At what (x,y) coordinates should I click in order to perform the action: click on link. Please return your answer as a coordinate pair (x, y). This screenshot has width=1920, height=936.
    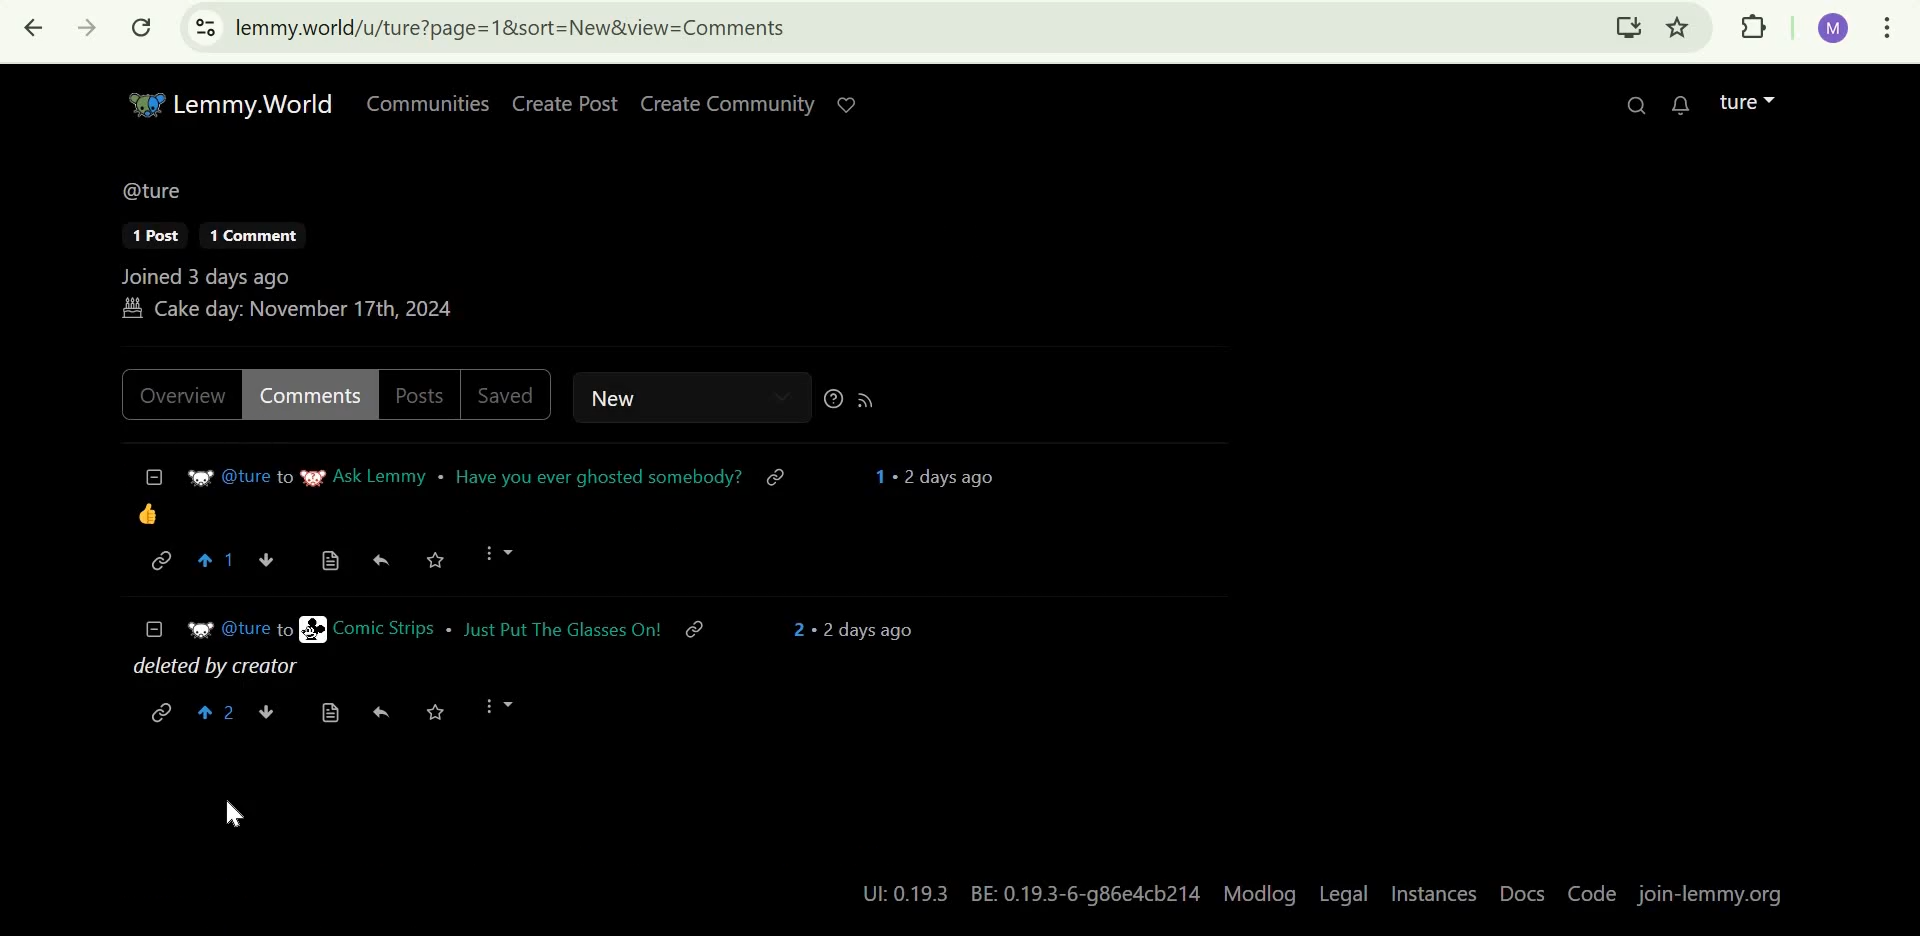
    Looking at the image, I should click on (780, 476).